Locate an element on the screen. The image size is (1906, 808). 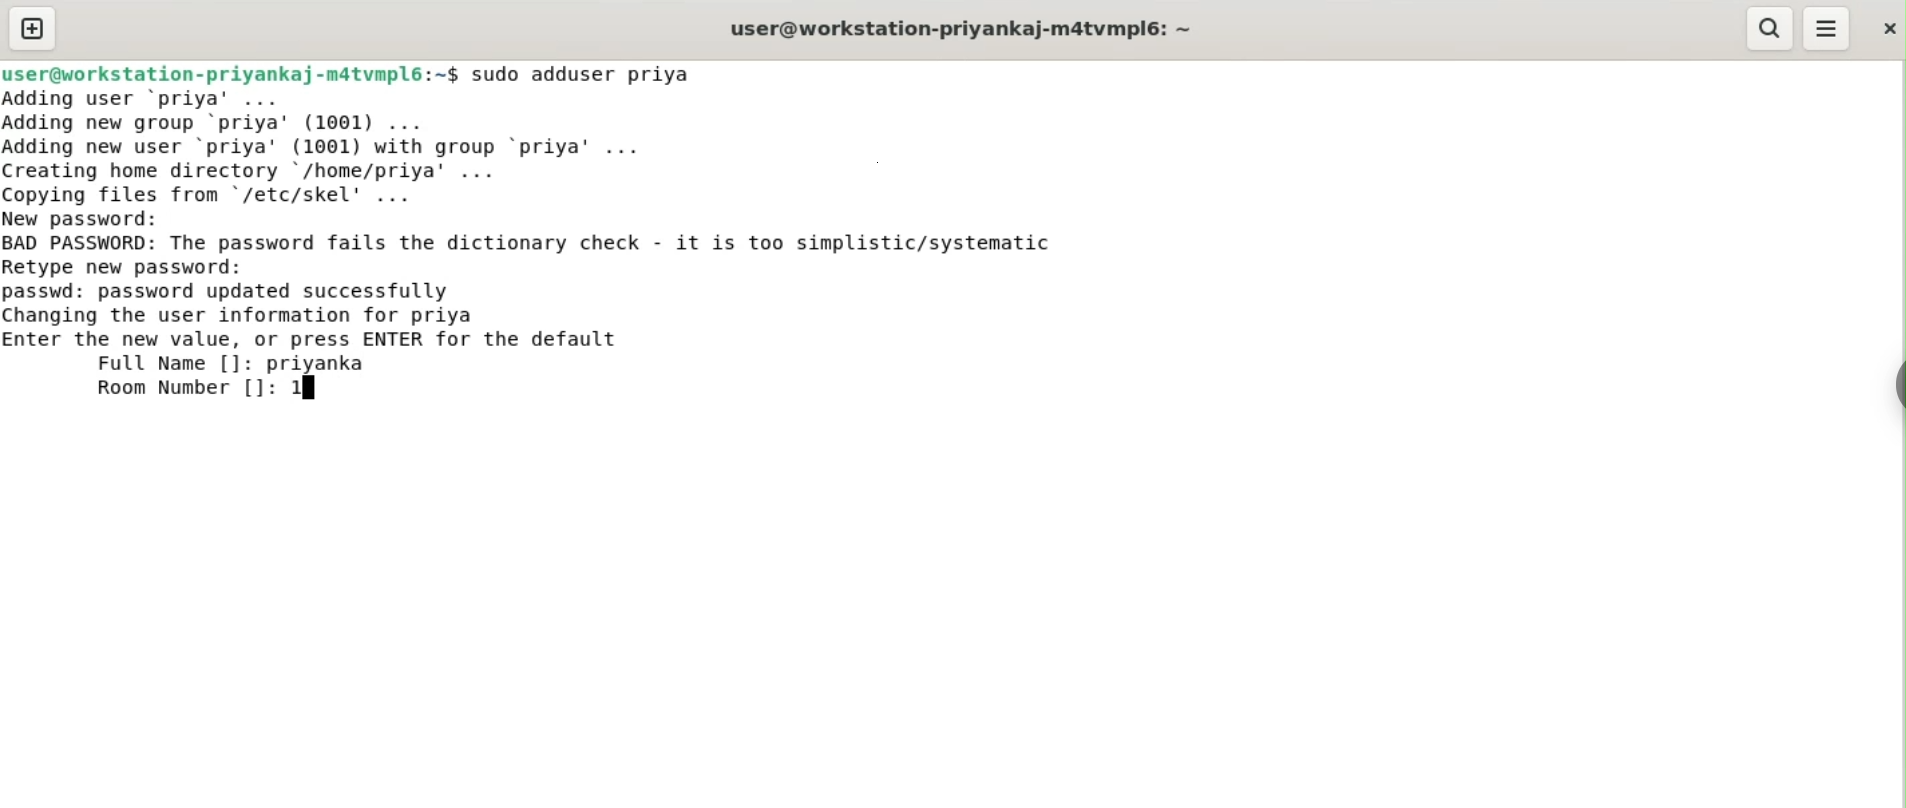
priyanka is located at coordinates (321, 363).